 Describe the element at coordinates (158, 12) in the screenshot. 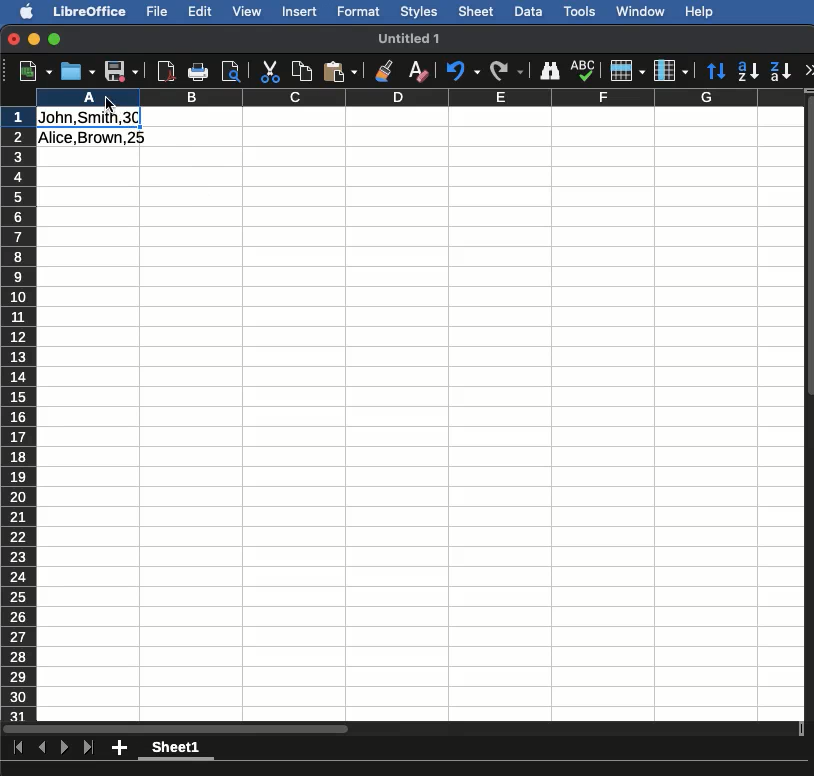

I see `File` at that location.